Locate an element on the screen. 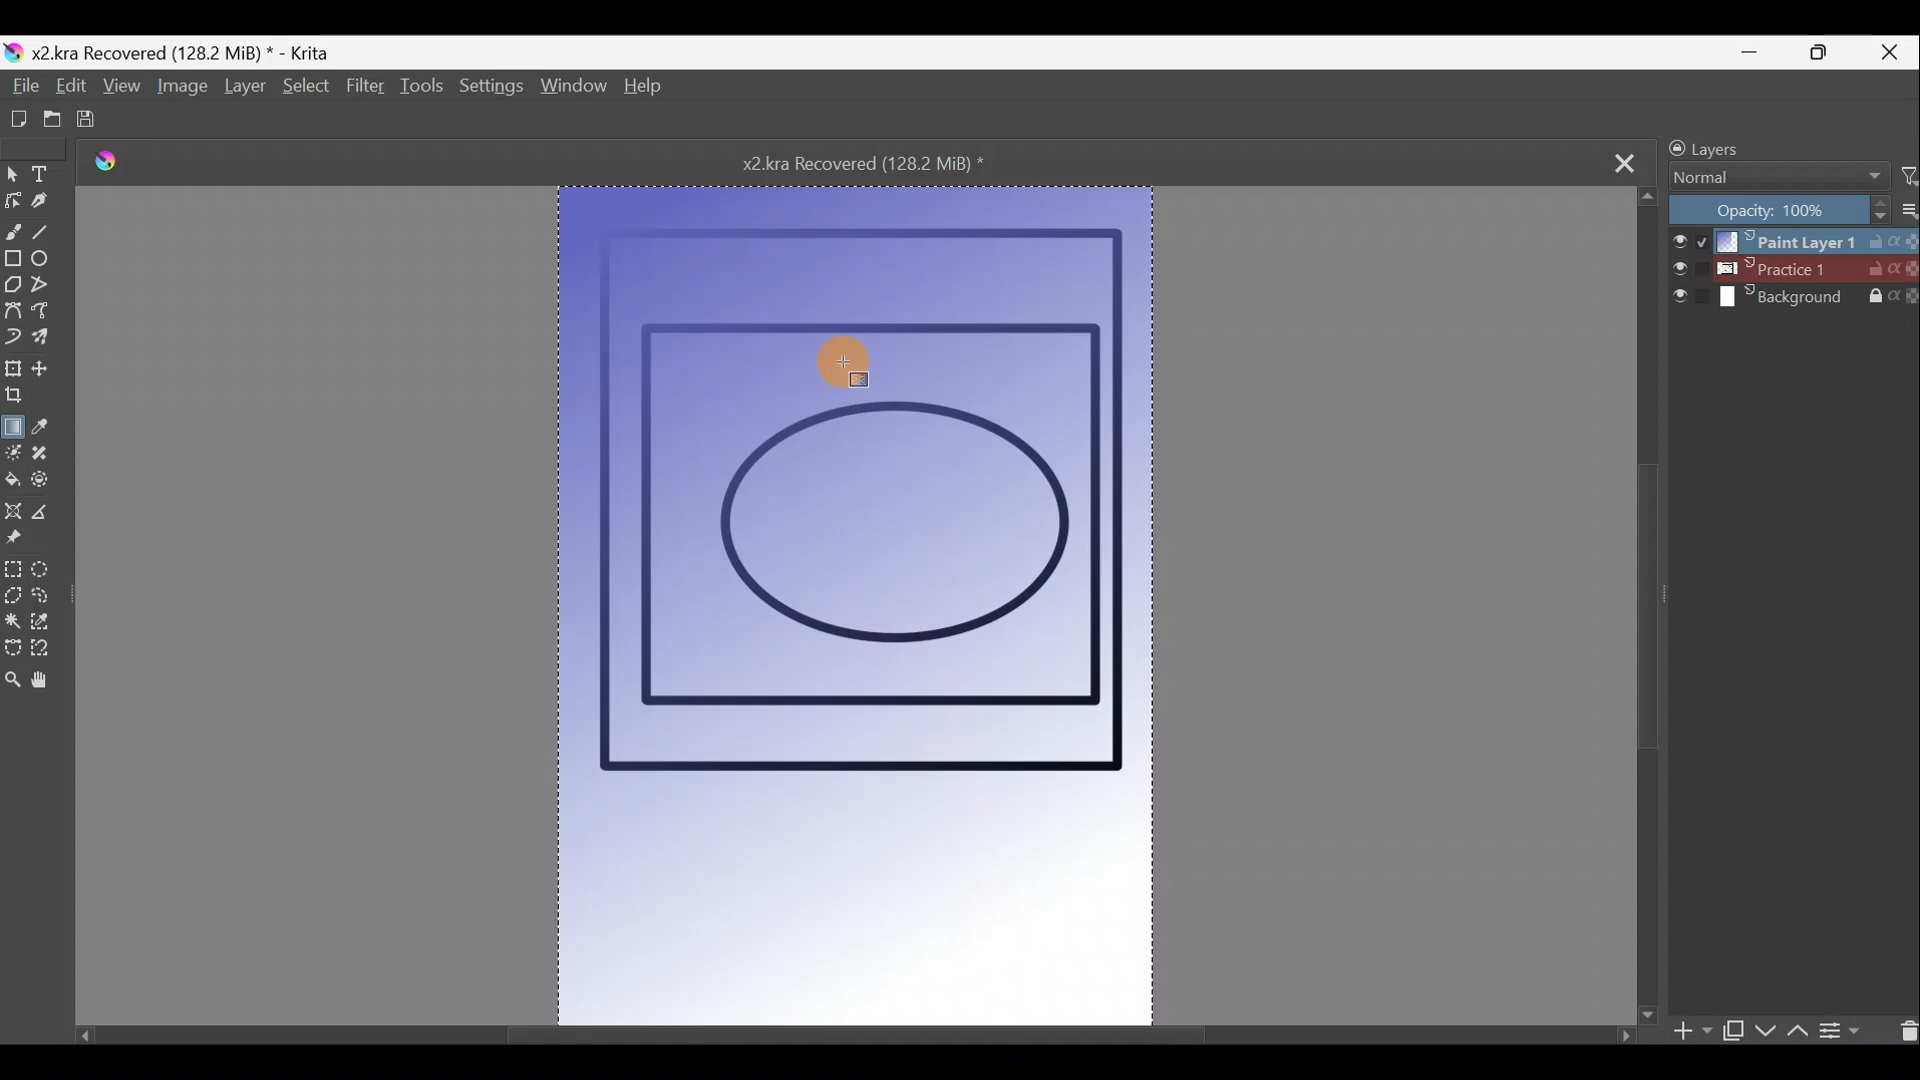 This screenshot has height=1080, width=1920. Dynamic brush tool is located at coordinates (14, 338).